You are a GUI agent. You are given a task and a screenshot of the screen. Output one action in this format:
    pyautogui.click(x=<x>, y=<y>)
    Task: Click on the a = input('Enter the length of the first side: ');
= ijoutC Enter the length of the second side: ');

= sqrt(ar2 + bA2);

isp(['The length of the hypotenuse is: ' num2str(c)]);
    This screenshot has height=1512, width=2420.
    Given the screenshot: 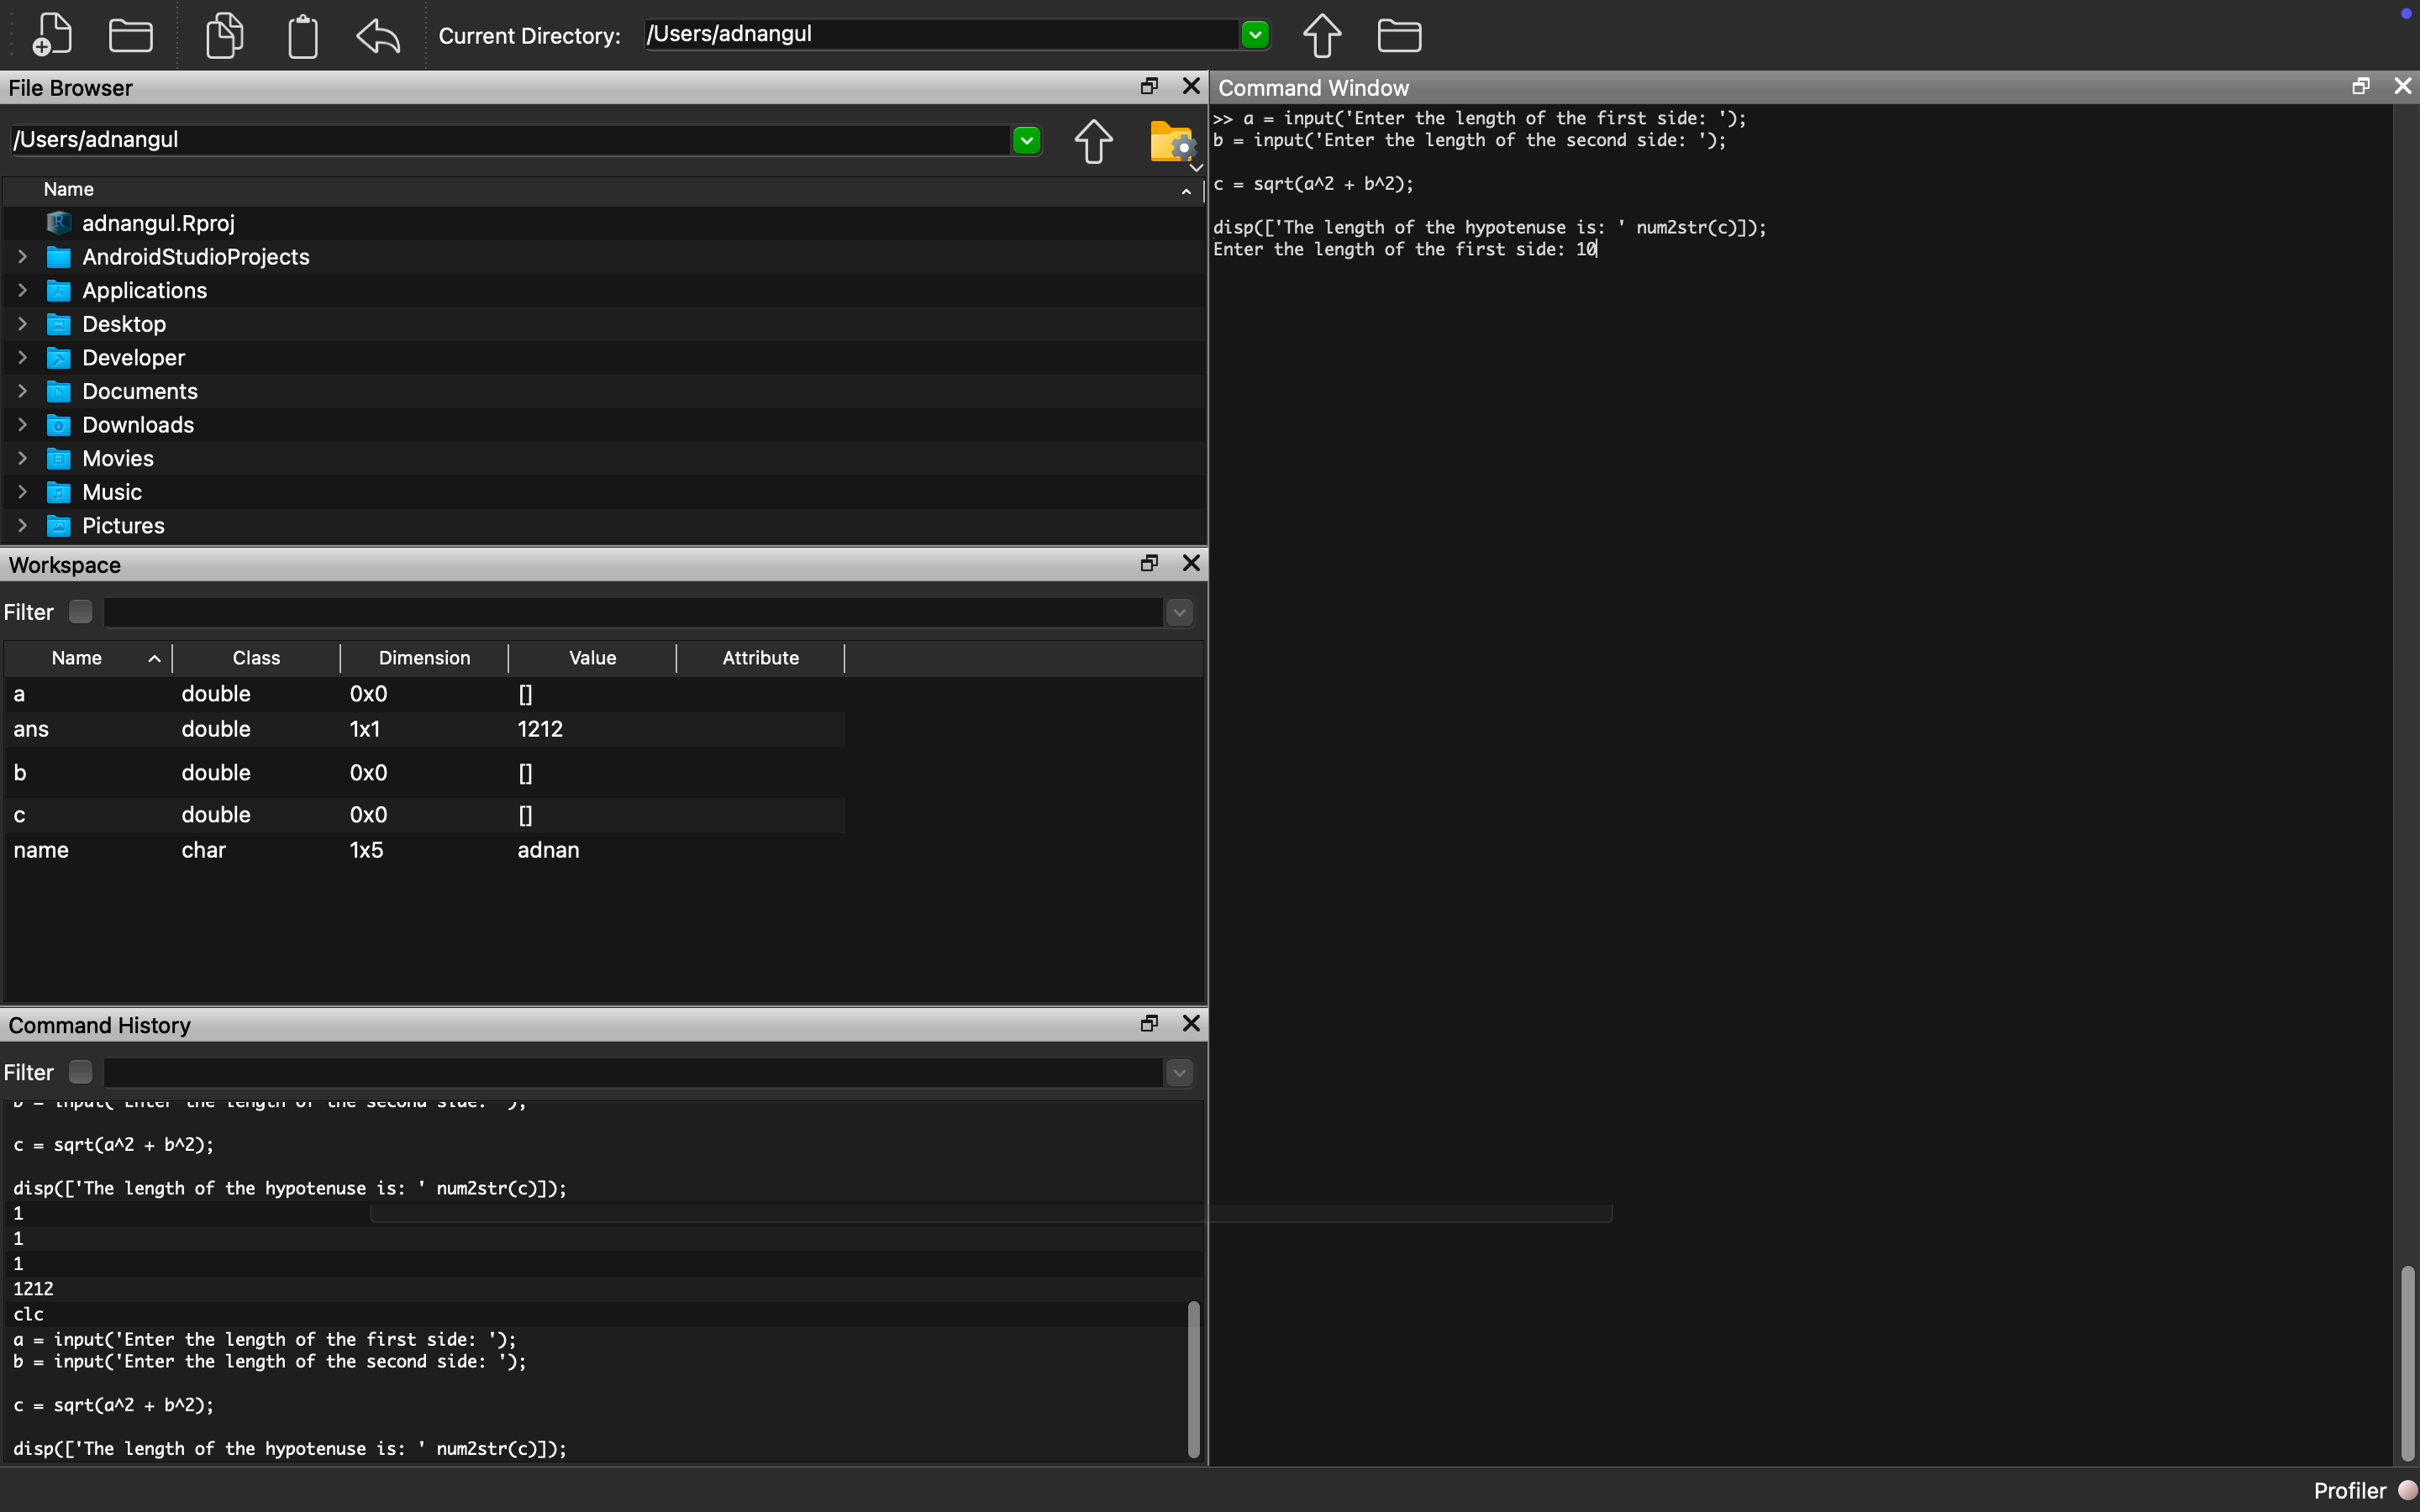 What is the action you would take?
    pyautogui.click(x=1556, y=184)
    